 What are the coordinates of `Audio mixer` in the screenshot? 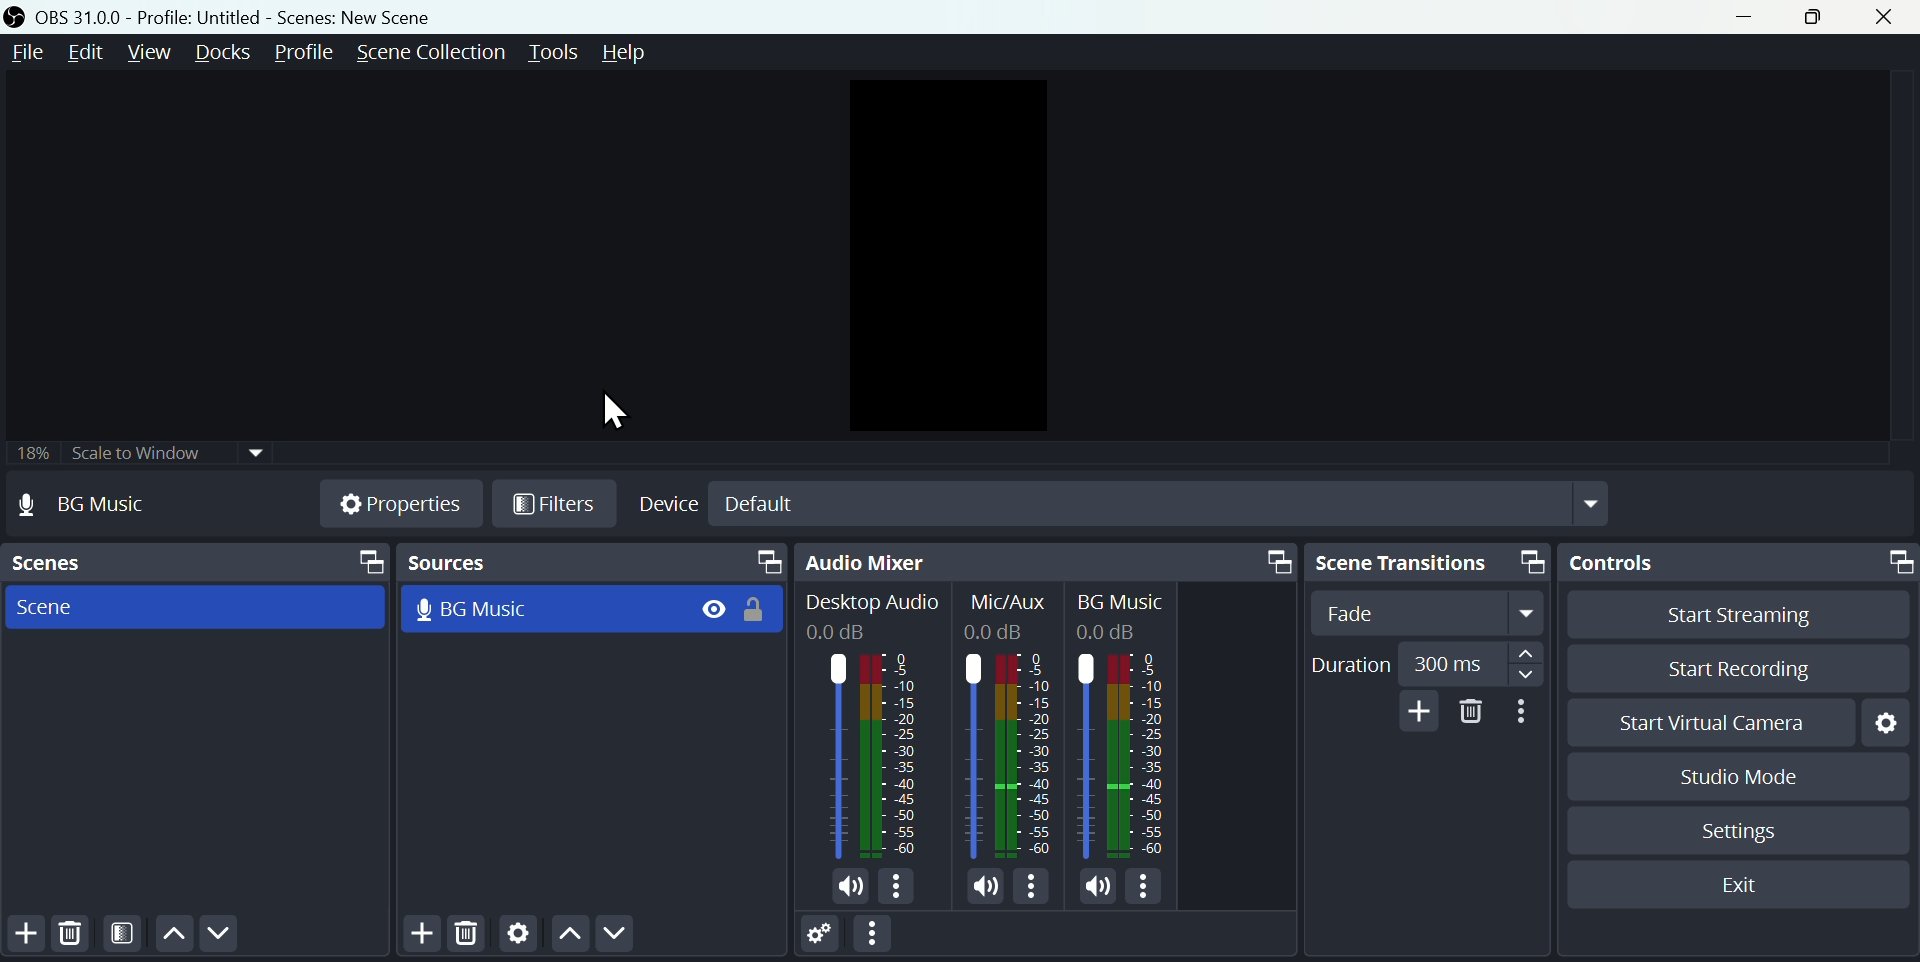 It's located at (1043, 561).